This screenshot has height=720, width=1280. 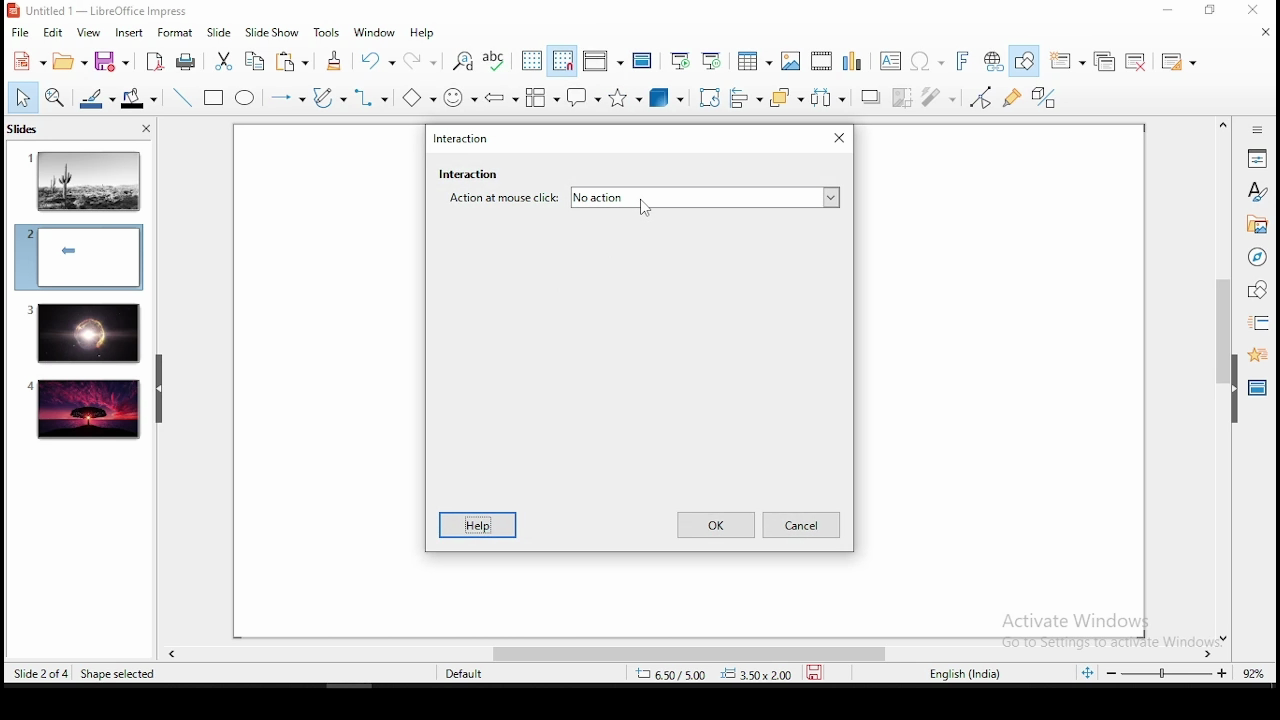 What do you see at coordinates (27, 61) in the screenshot?
I see `new` at bounding box center [27, 61].